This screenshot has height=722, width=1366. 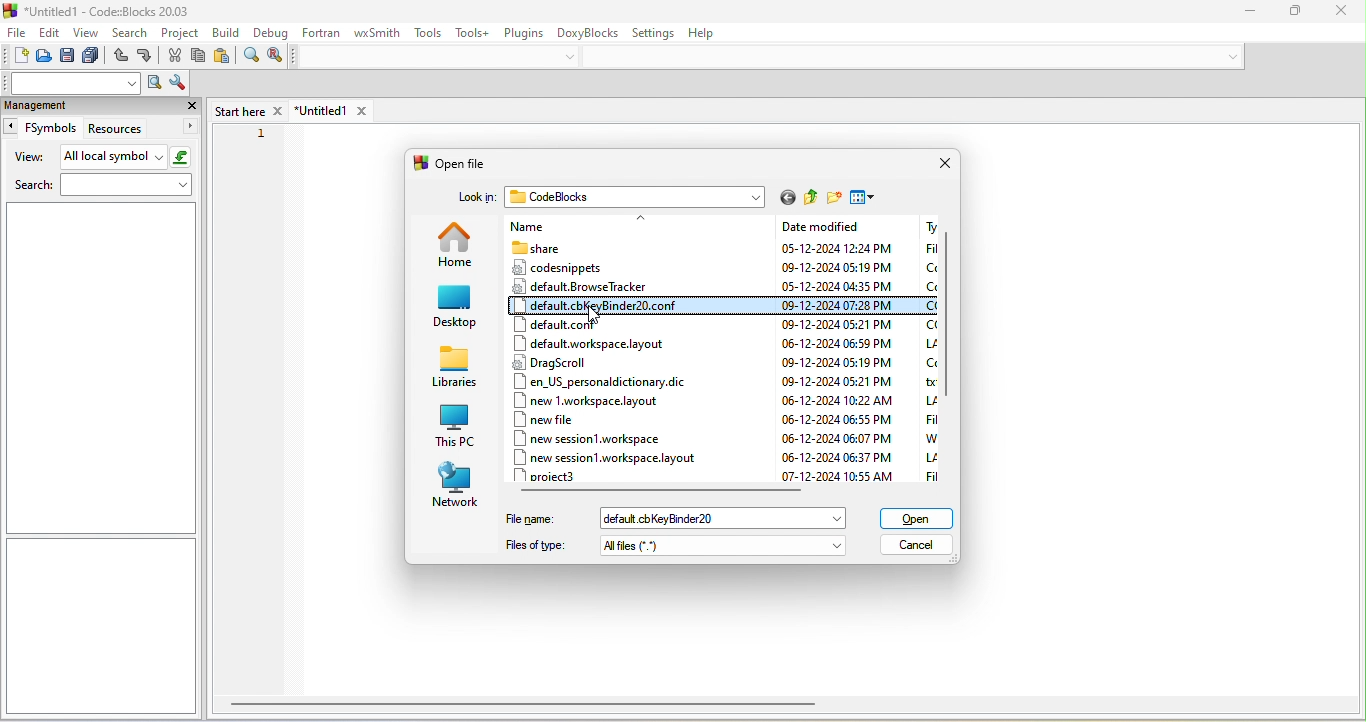 What do you see at coordinates (153, 83) in the screenshot?
I see `run search` at bounding box center [153, 83].